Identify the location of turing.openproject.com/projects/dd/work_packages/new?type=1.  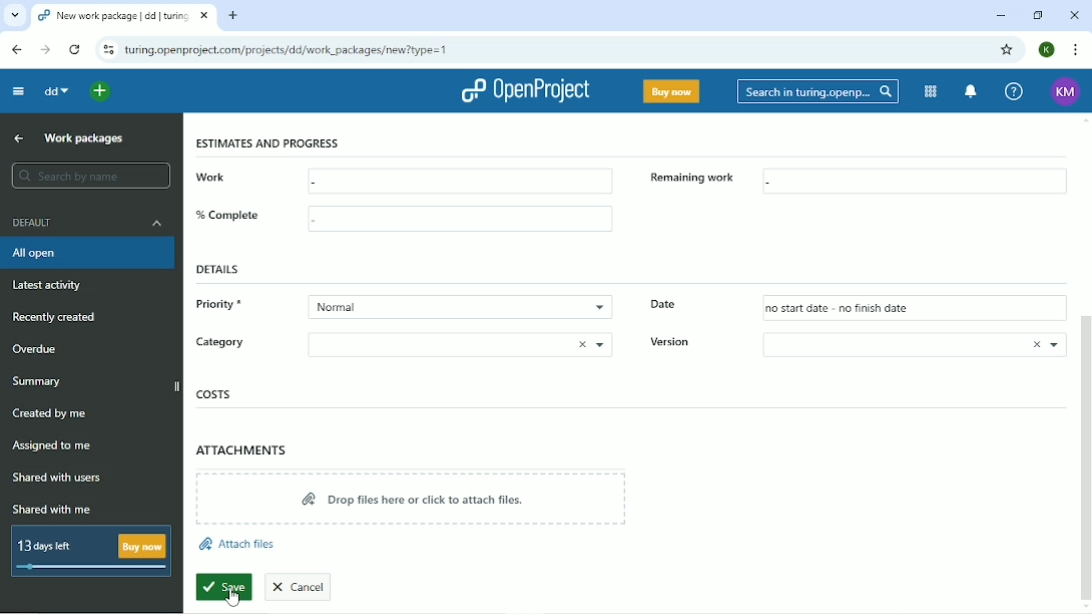
(289, 50).